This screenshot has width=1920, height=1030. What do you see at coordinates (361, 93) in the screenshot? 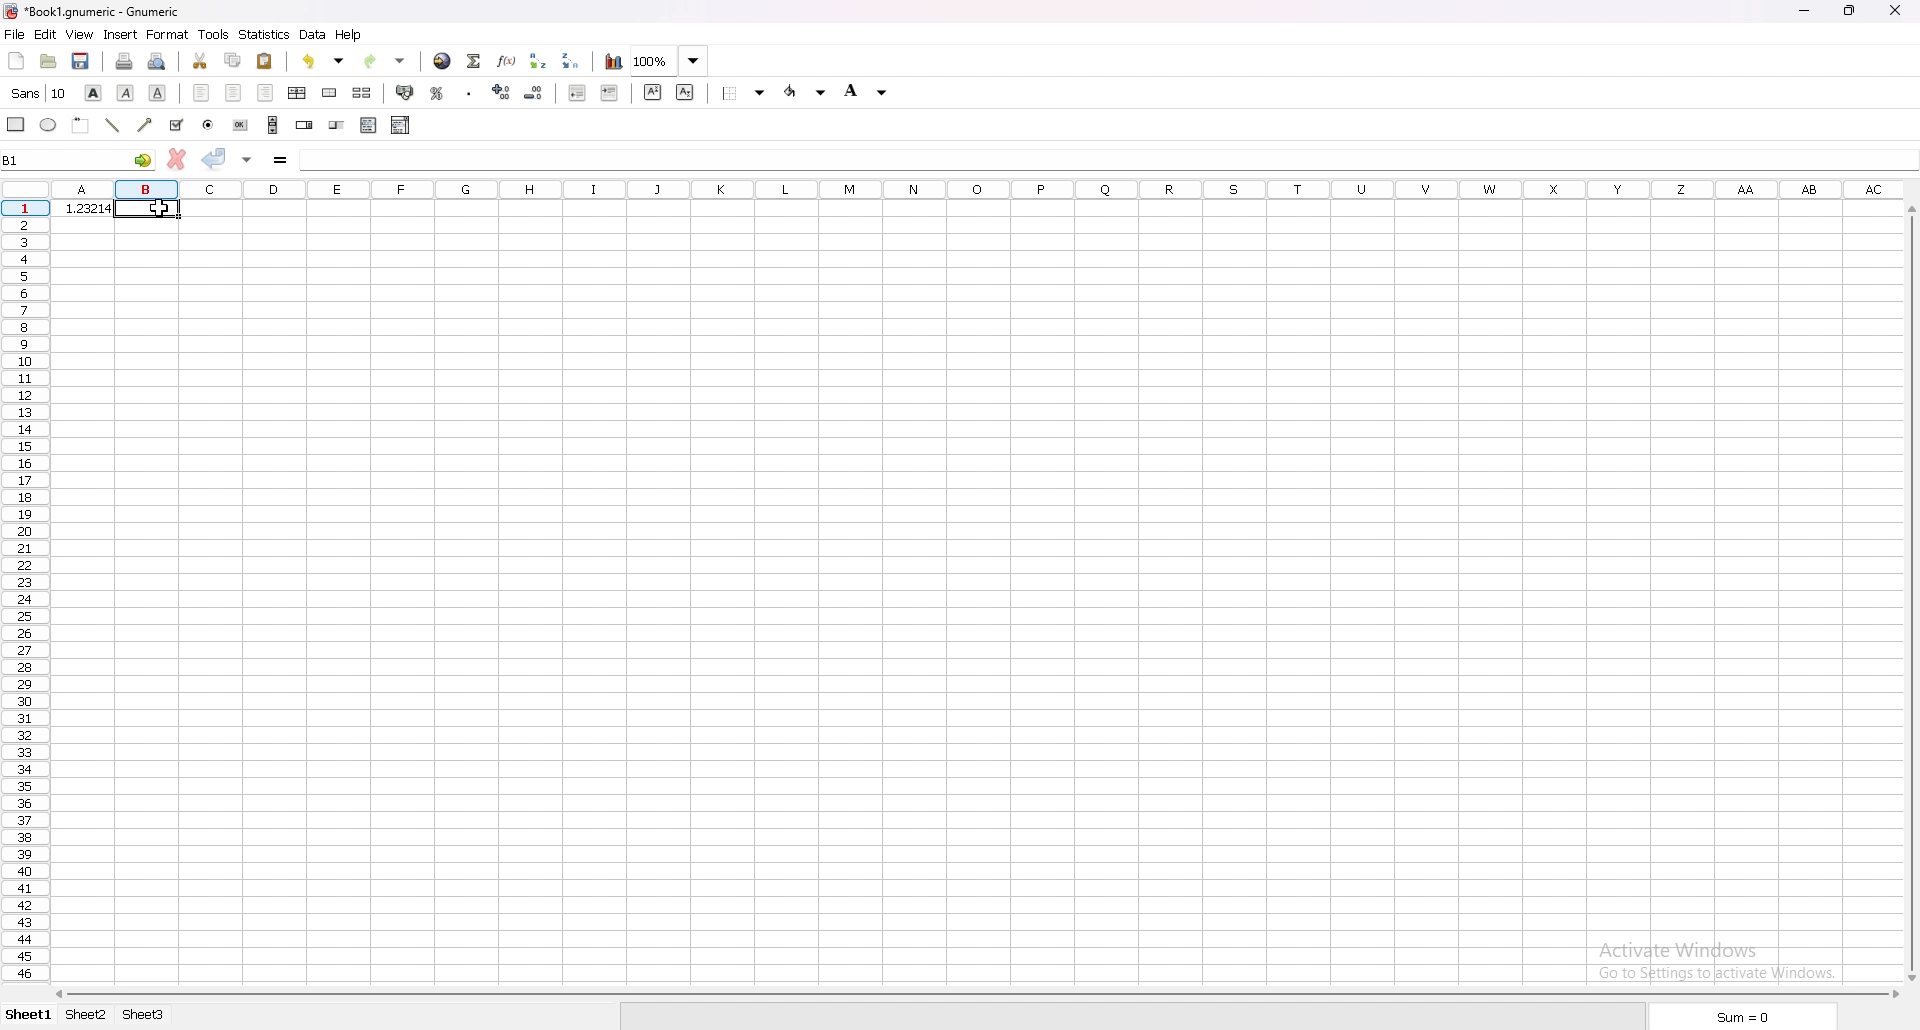
I see `split merged cells` at bounding box center [361, 93].